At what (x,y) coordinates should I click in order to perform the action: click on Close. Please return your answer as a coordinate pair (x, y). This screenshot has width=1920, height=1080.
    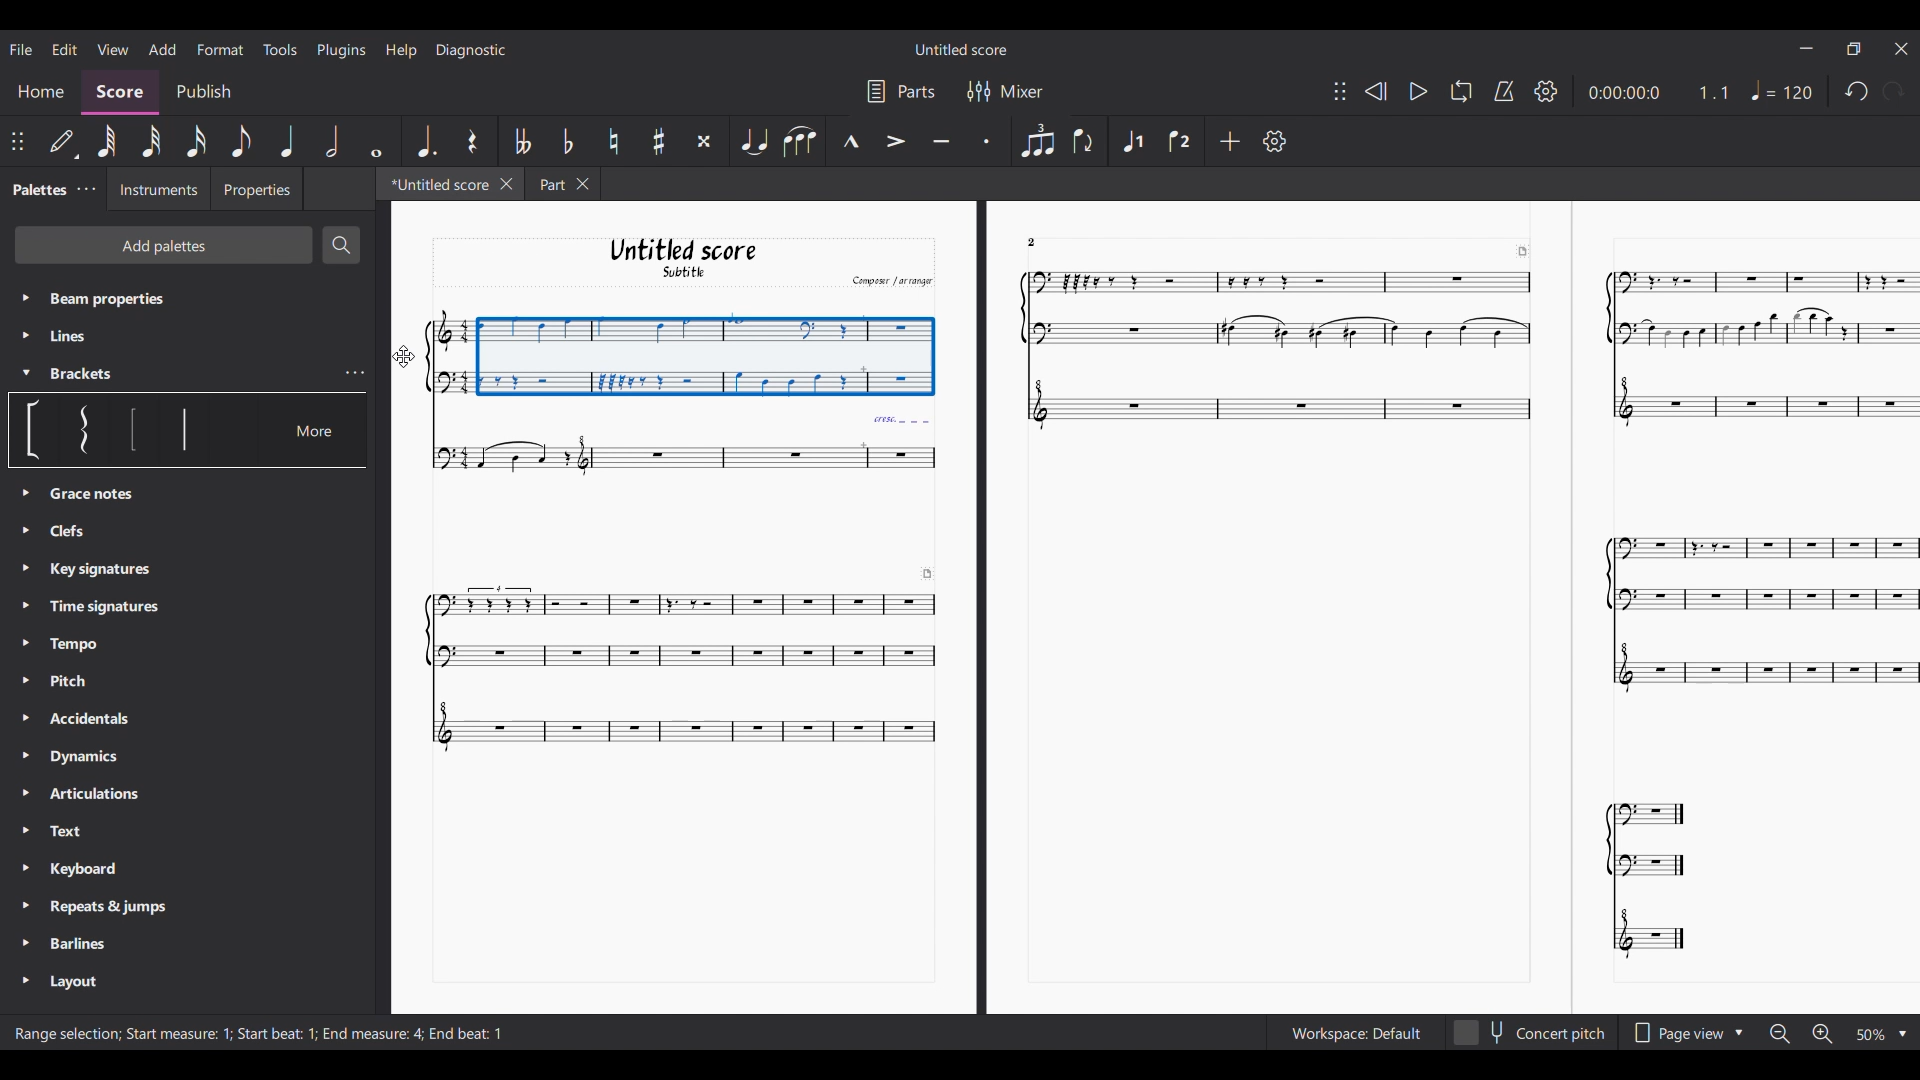
    Looking at the image, I should click on (586, 184).